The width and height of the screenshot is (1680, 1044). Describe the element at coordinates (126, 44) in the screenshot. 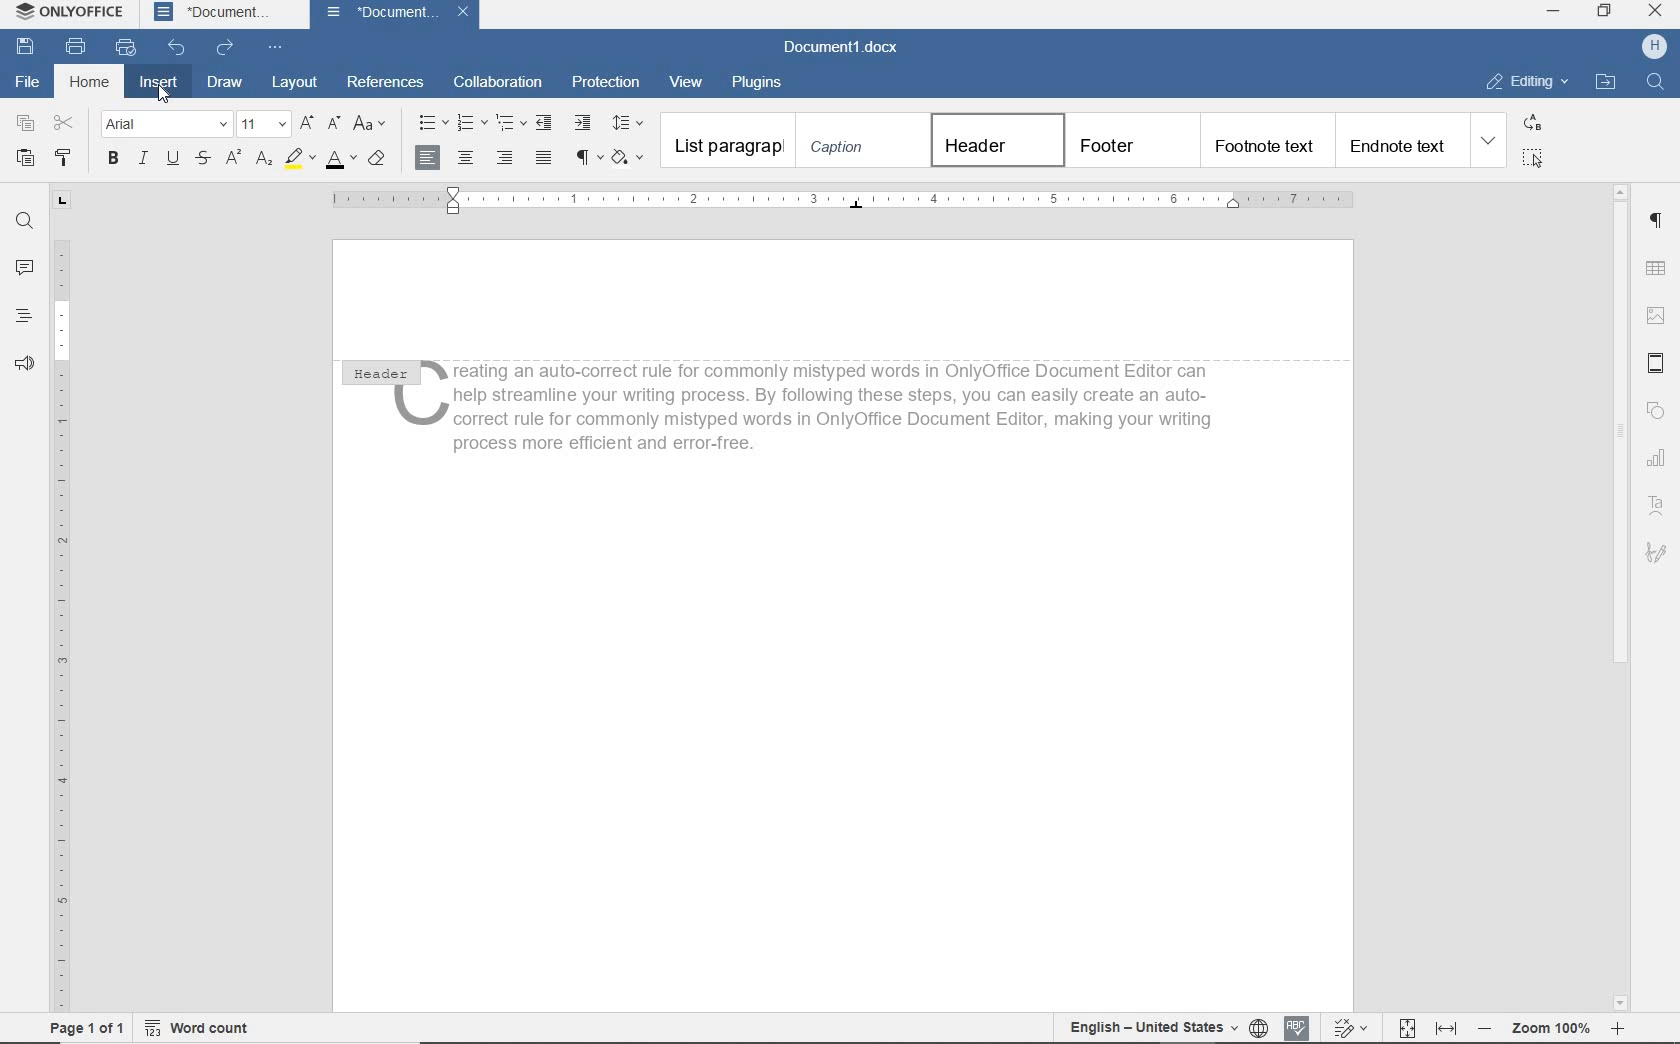

I see `QUICK PRINT` at that location.